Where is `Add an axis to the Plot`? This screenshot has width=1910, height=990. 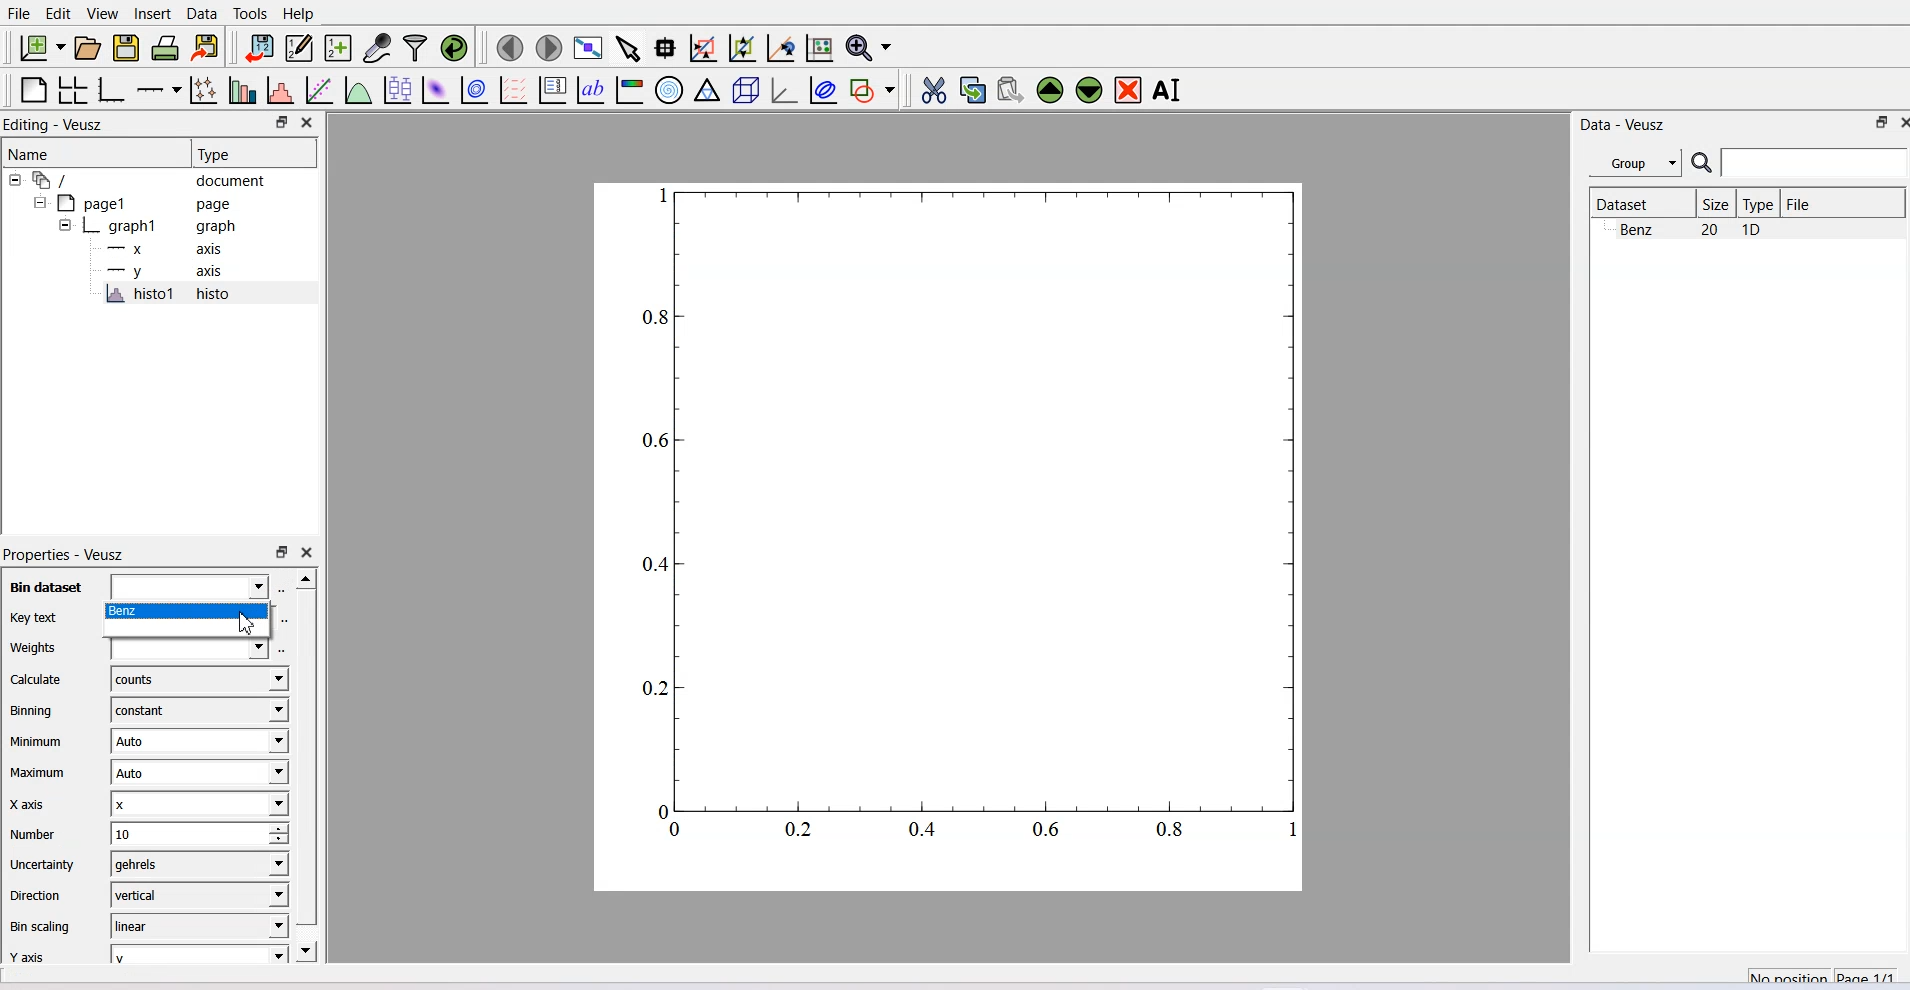 Add an axis to the Plot is located at coordinates (158, 90).